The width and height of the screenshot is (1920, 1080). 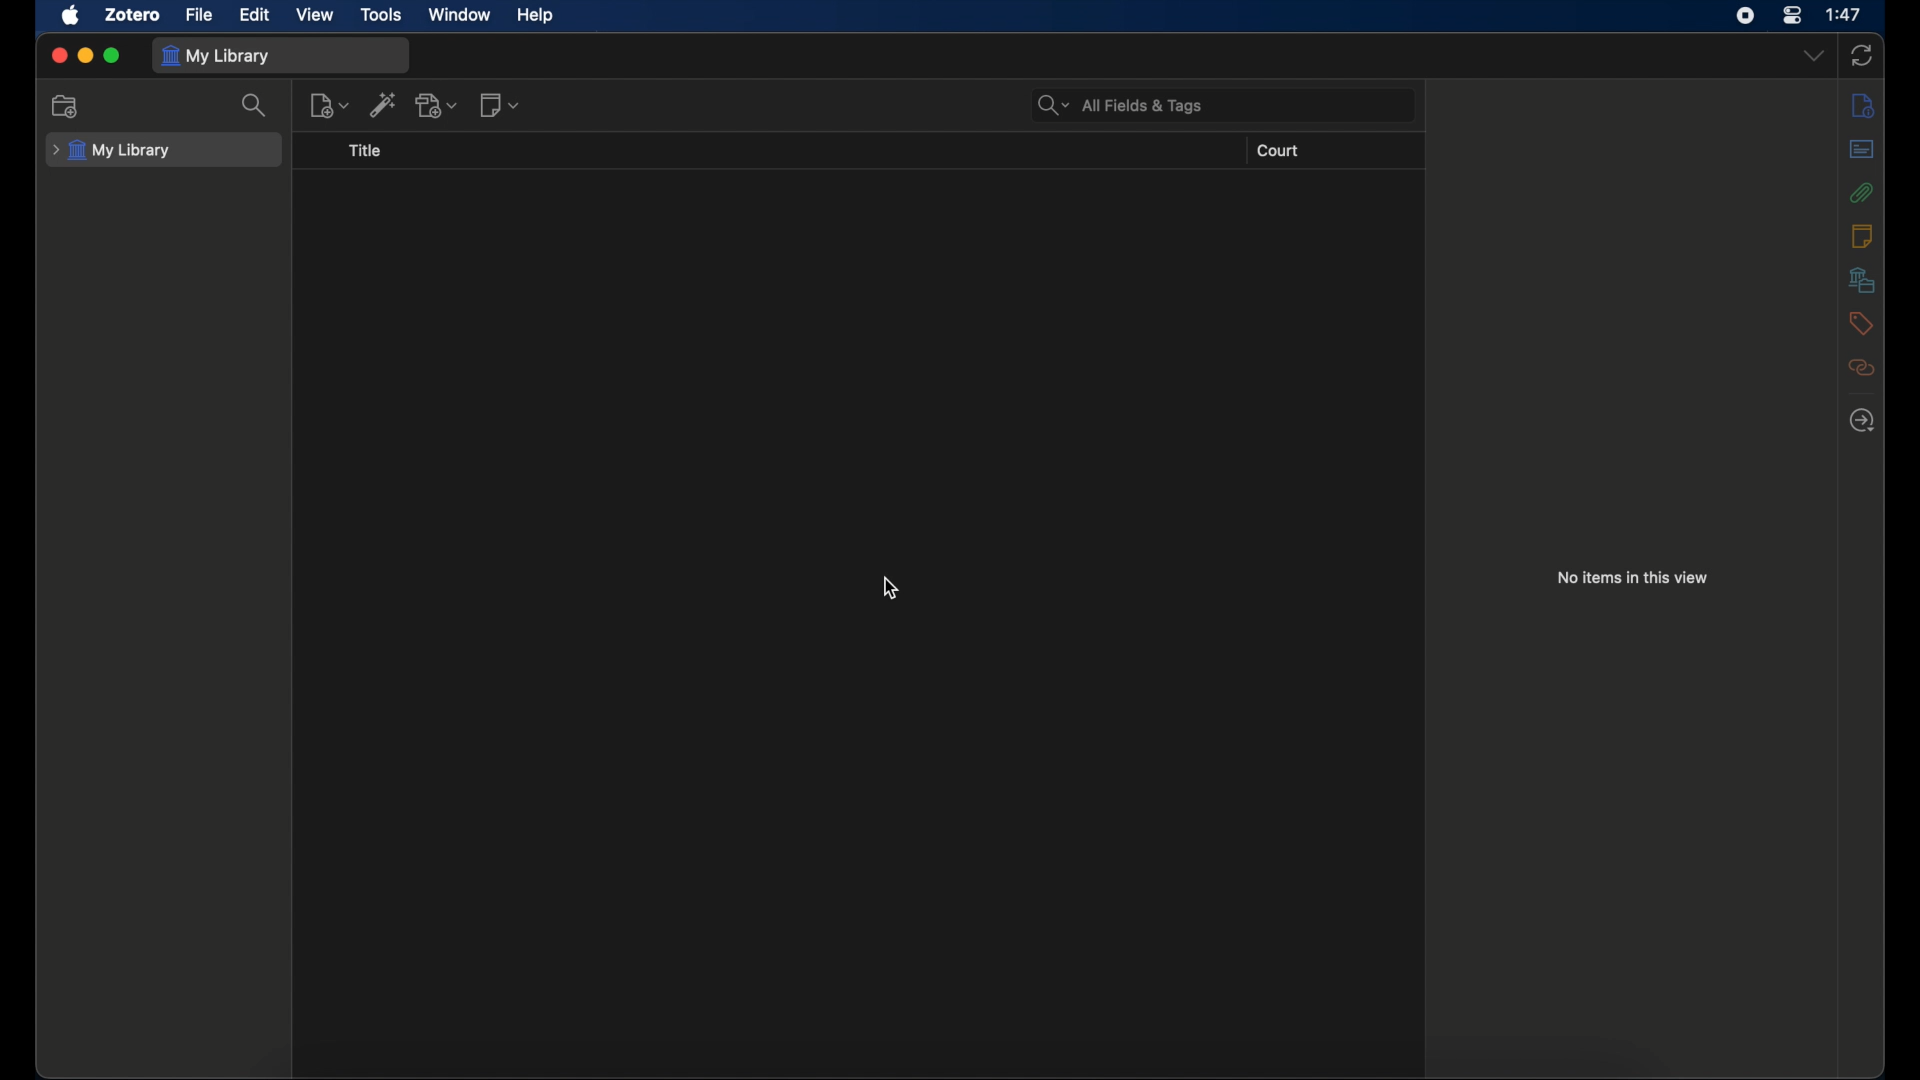 I want to click on sync, so click(x=1862, y=55).